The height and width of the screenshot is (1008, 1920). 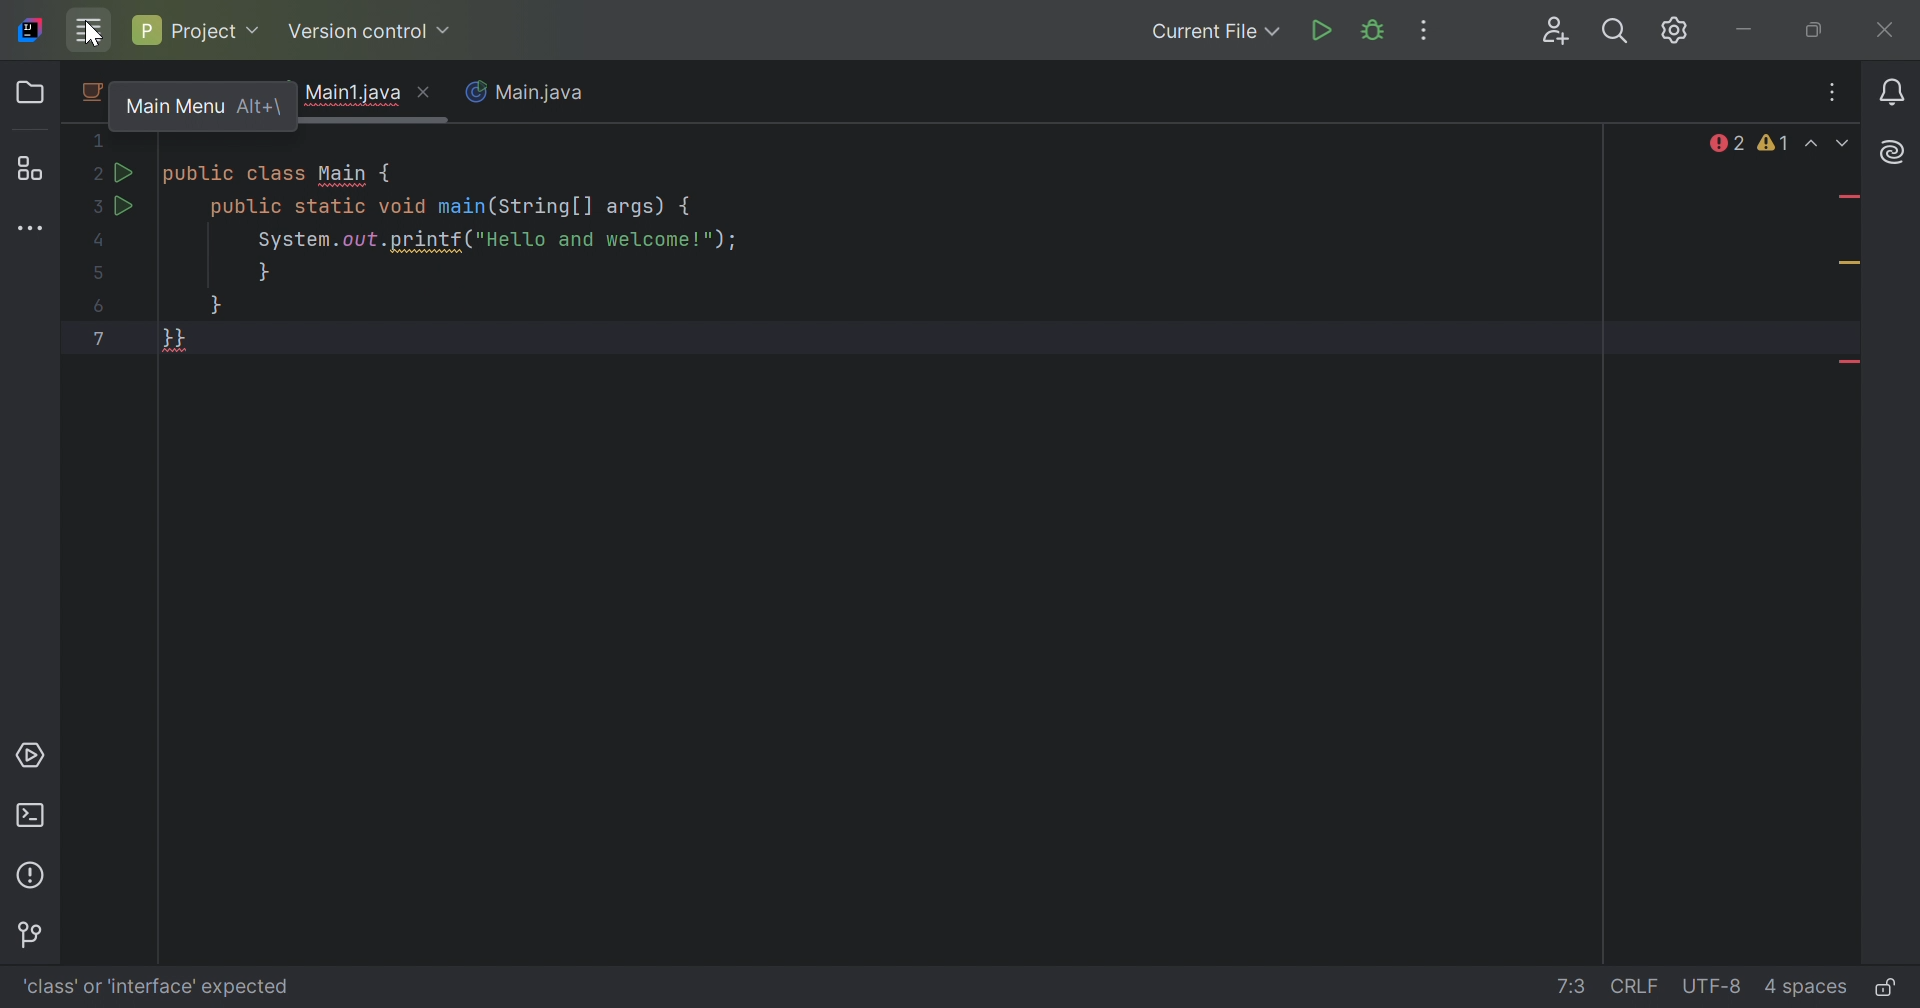 What do you see at coordinates (93, 176) in the screenshot?
I see `2` at bounding box center [93, 176].